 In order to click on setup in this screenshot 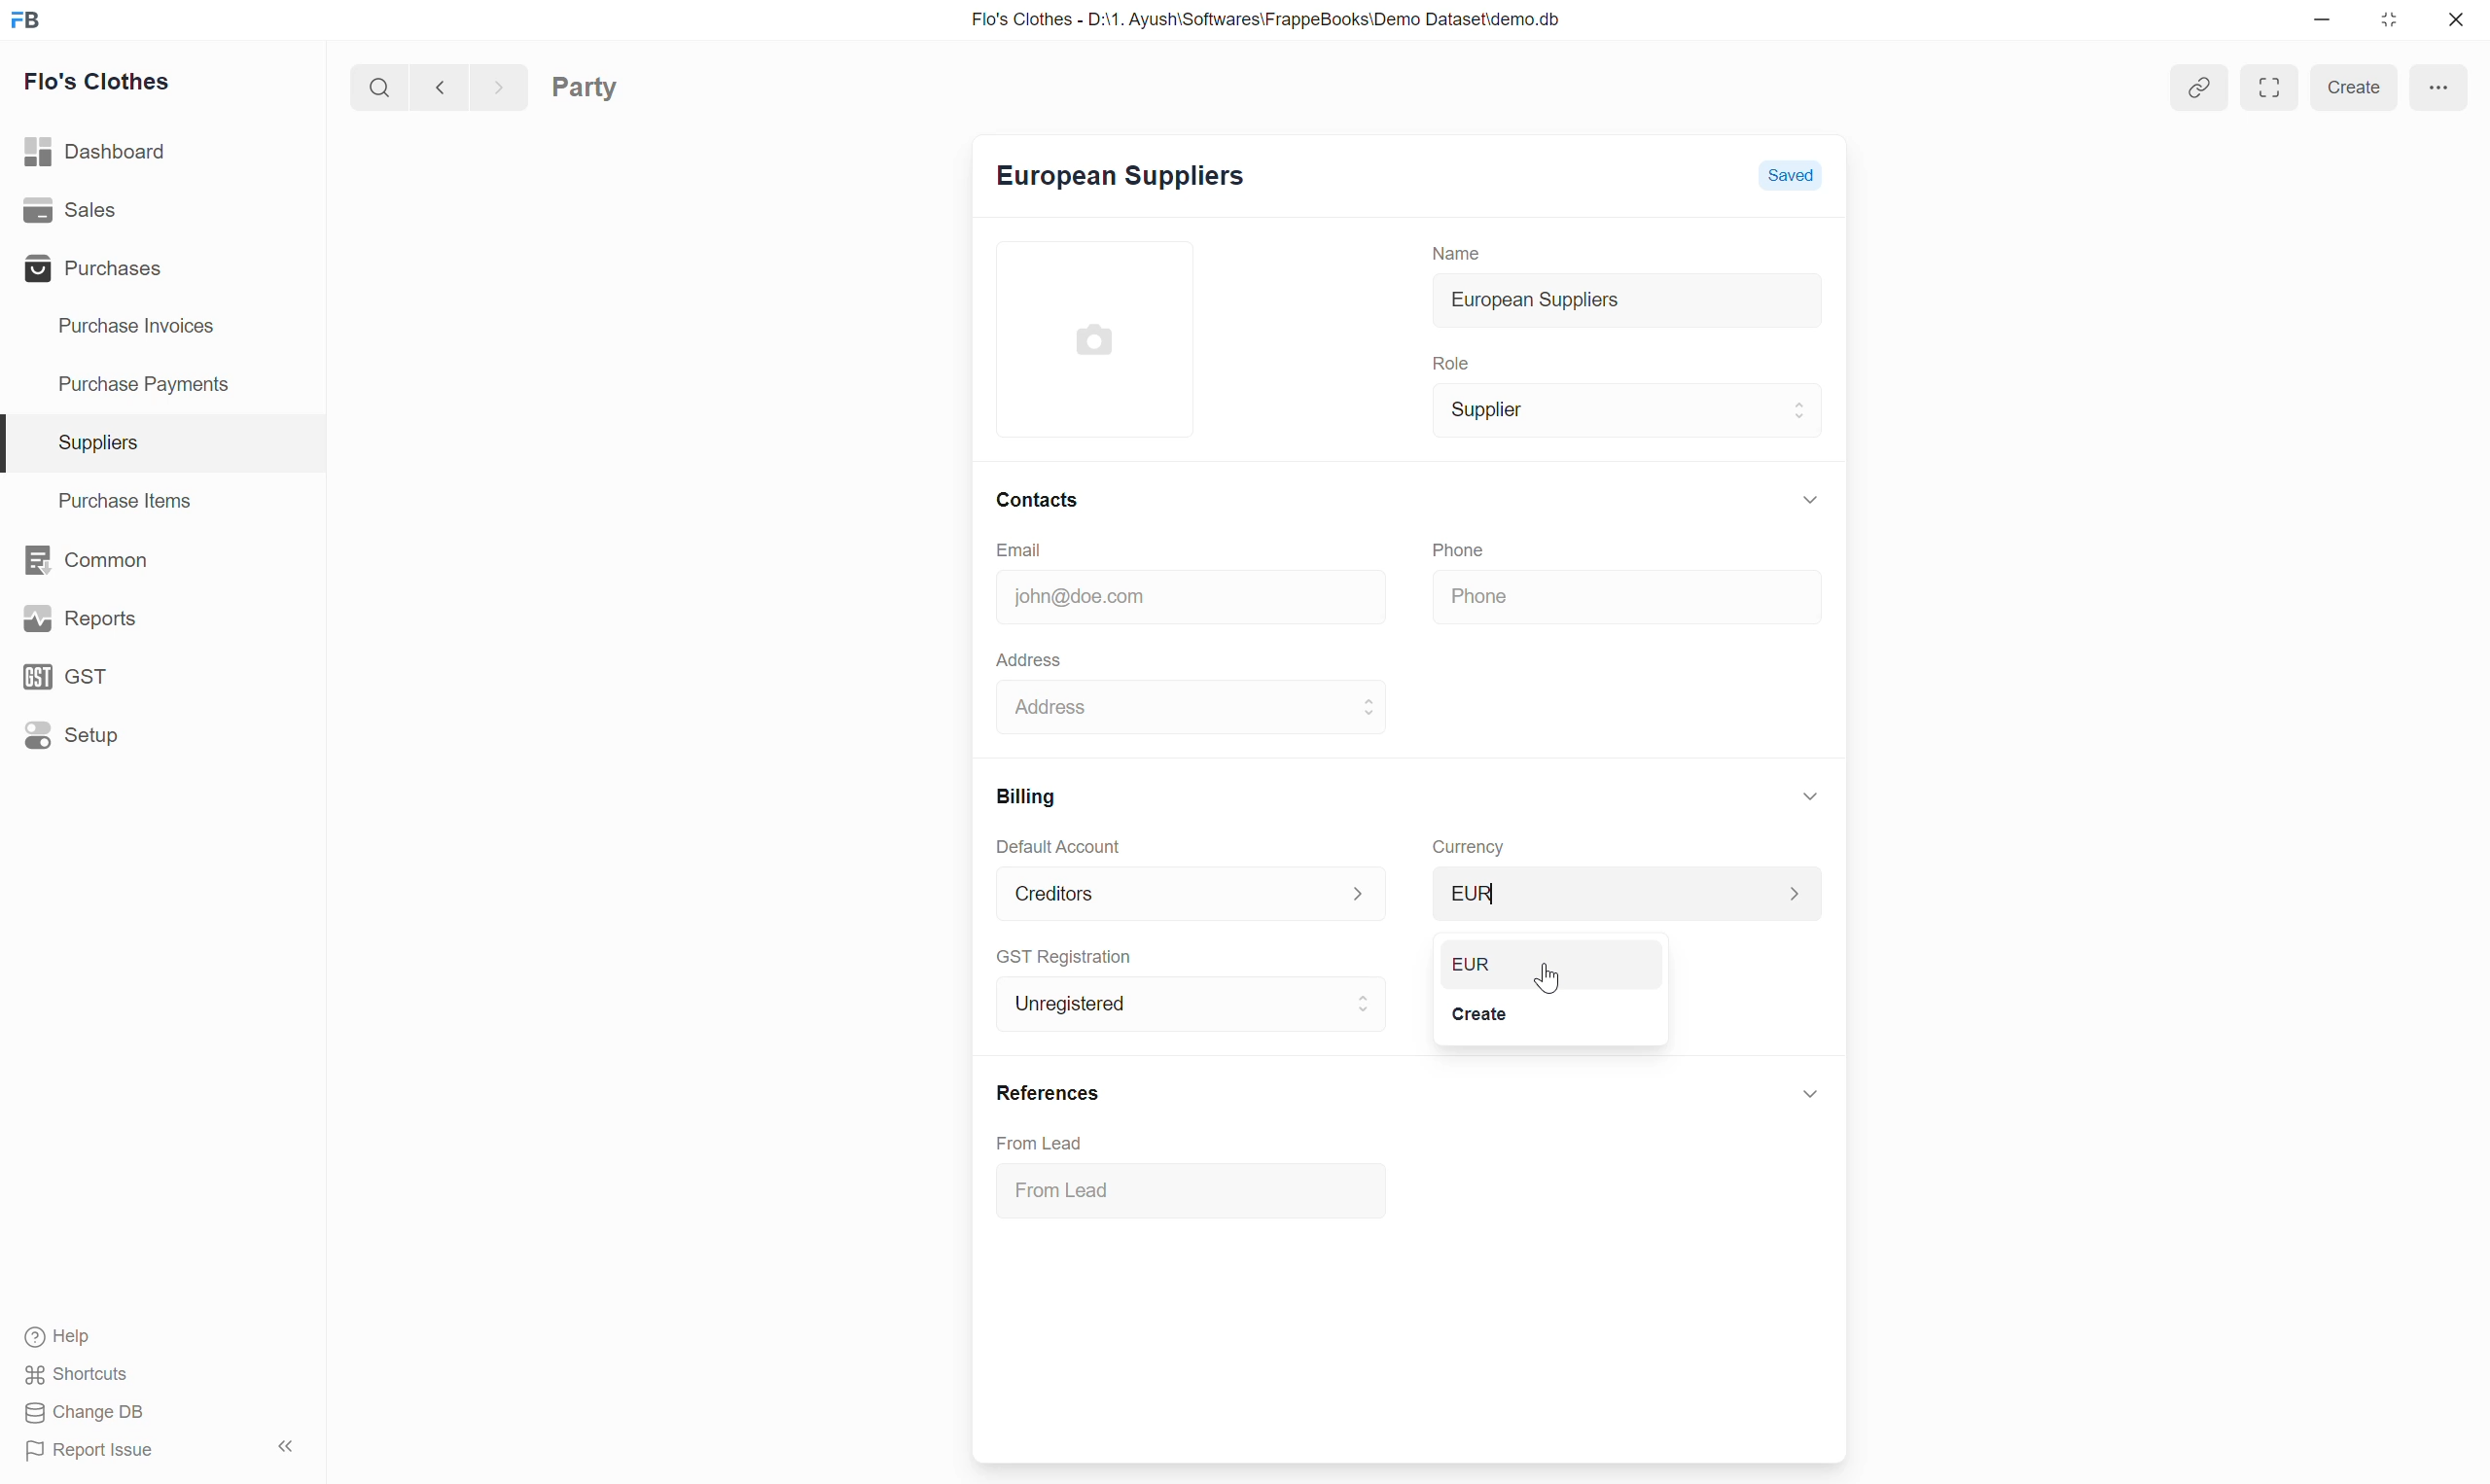, I will do `click(72, 735)`.